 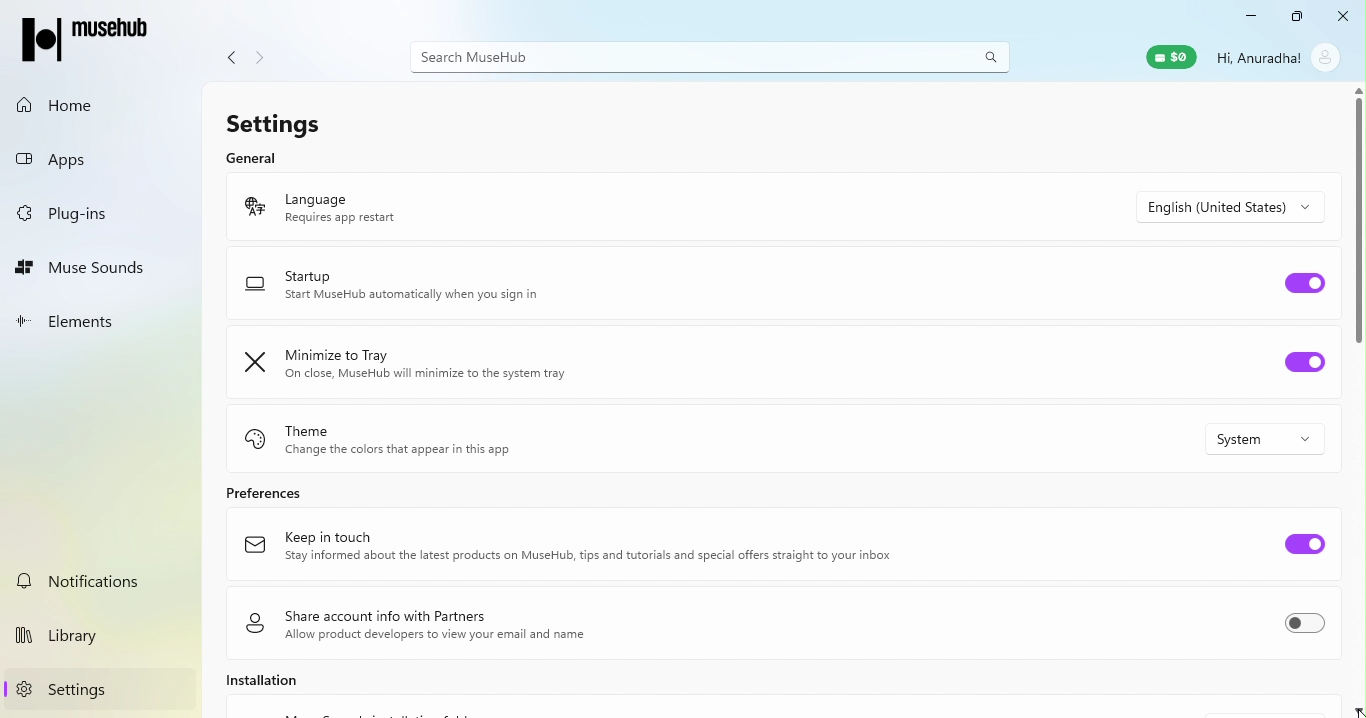 What do you see at coordinates (1357, 710) in the screenshot?
I see `scroll down` at bounding box center [1357, 710].